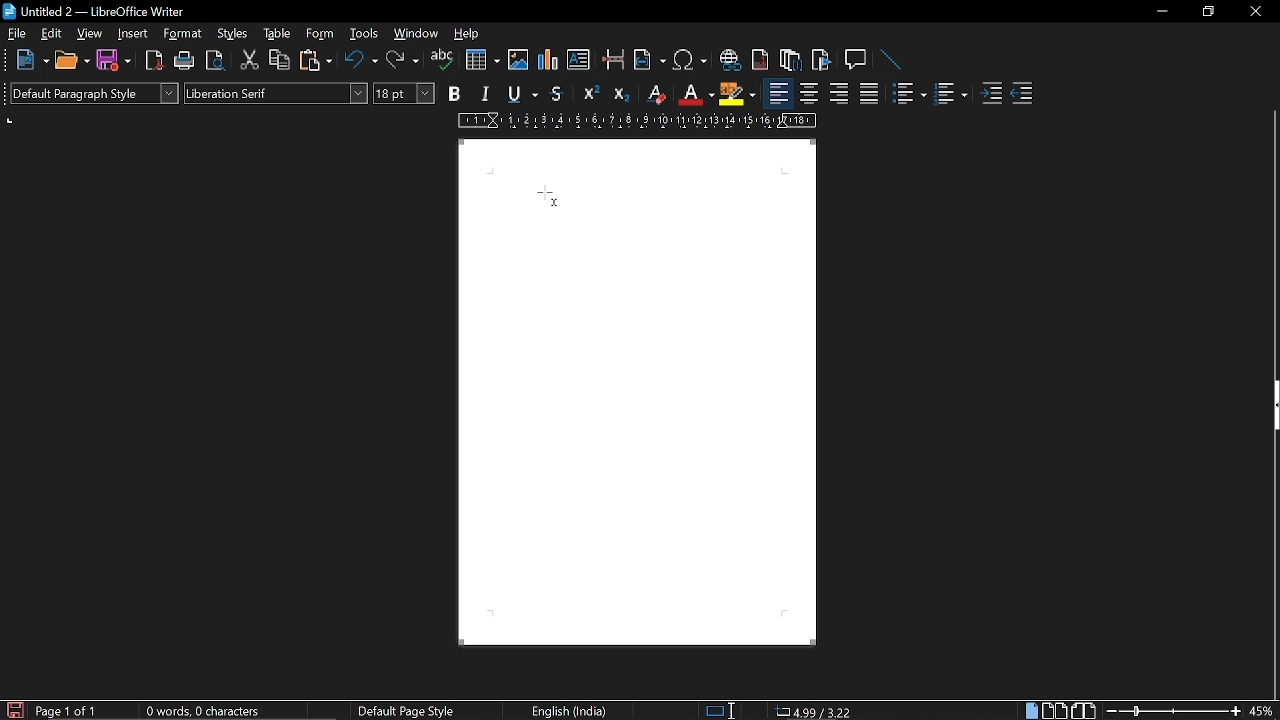  I want to click on subscript, so click(622, 94).